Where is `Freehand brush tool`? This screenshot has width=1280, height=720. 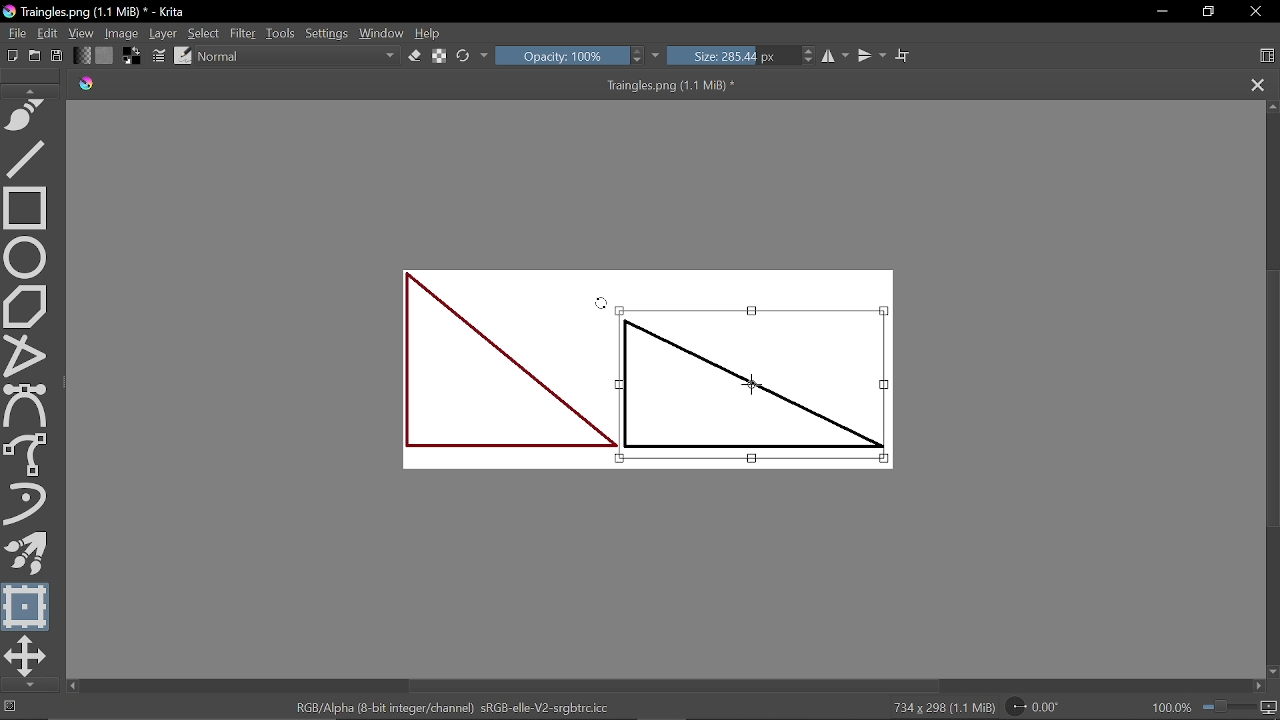 Freehand brush tool is located at coordinates (29, 455).